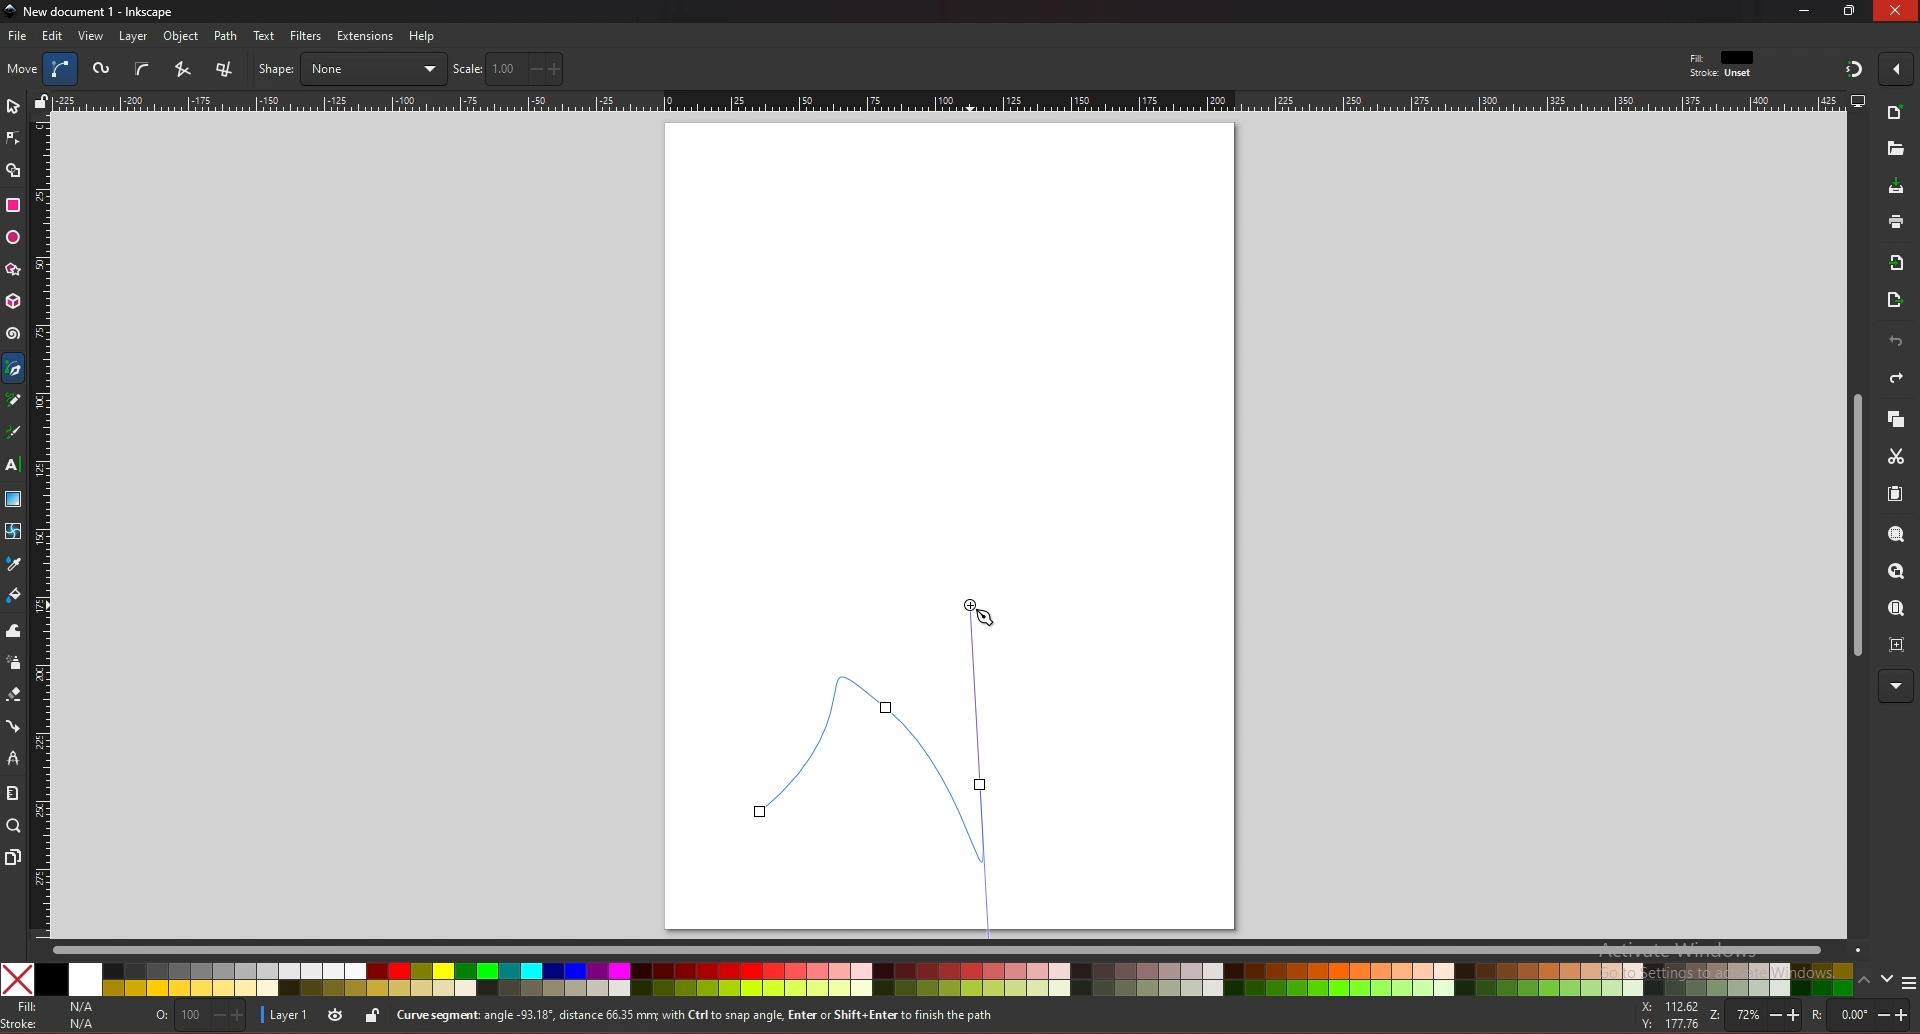 Image resolution: width=1920 pixels, height=1034 pixels. I want to click on close, so click(1896, 10).